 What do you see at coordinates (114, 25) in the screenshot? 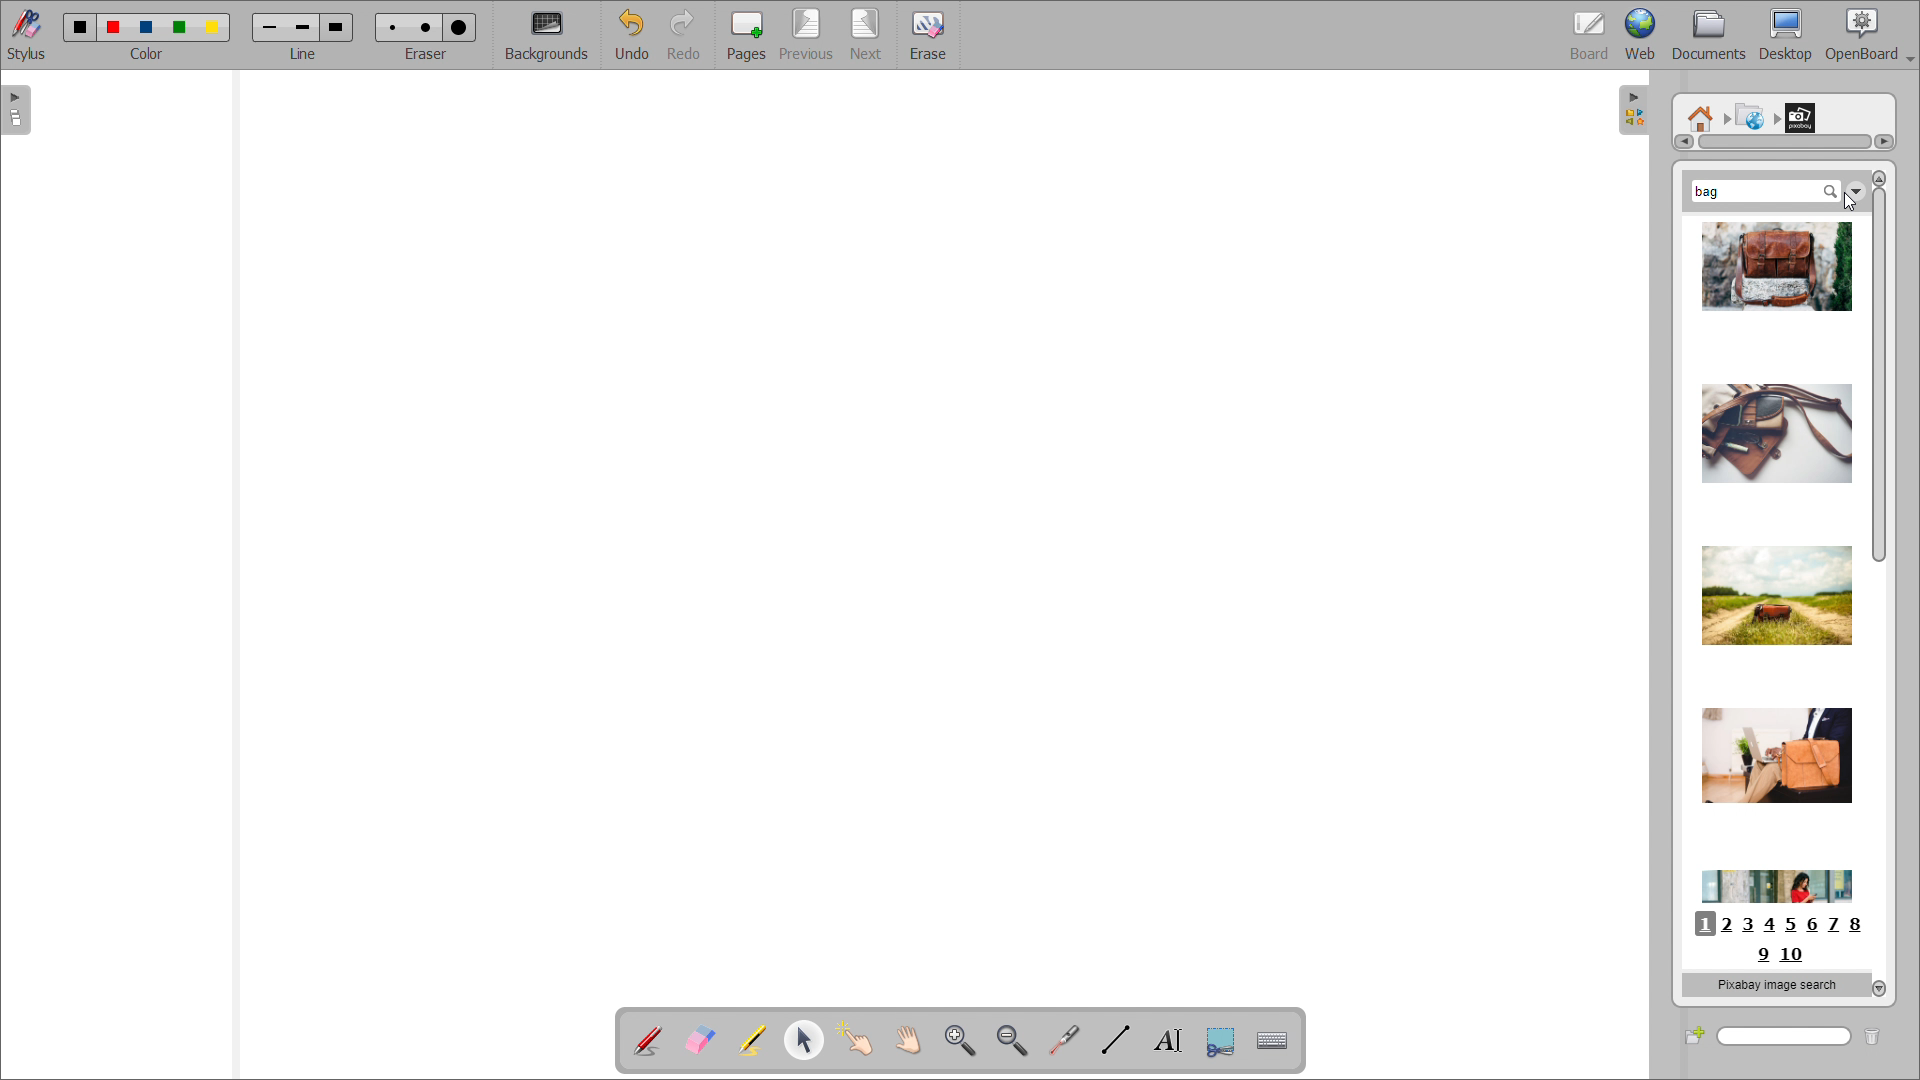
I see `Color 2` at bounding box center [114, 25].